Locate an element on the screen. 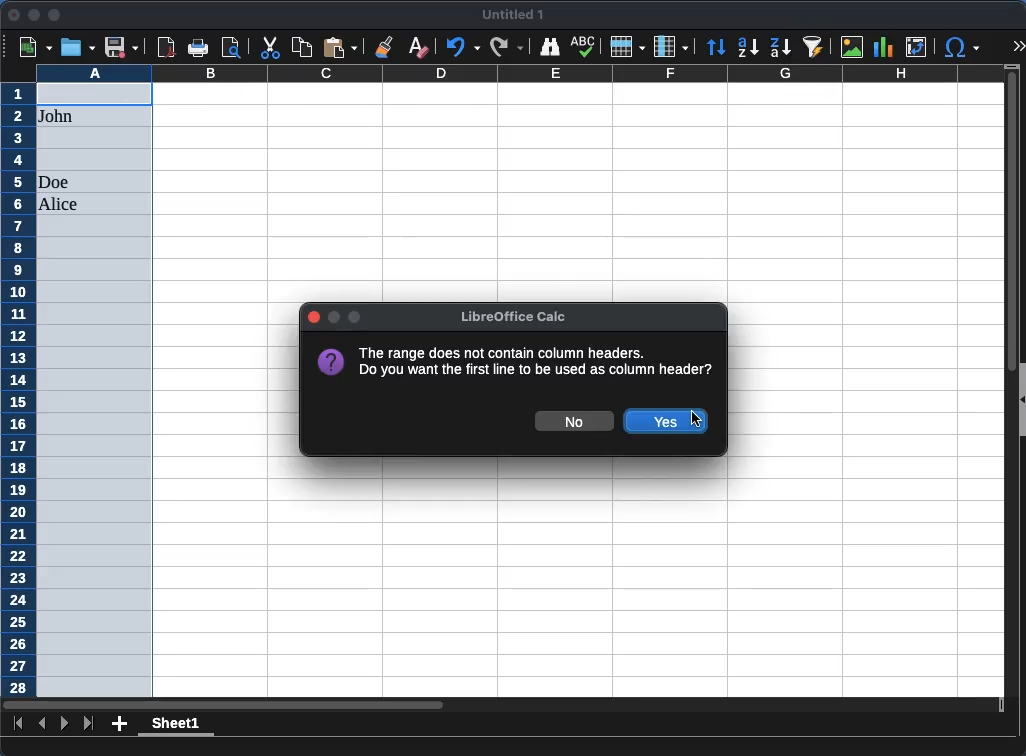 This screenshot has height=756, width=1026. column is located at coordinates (671, 45).